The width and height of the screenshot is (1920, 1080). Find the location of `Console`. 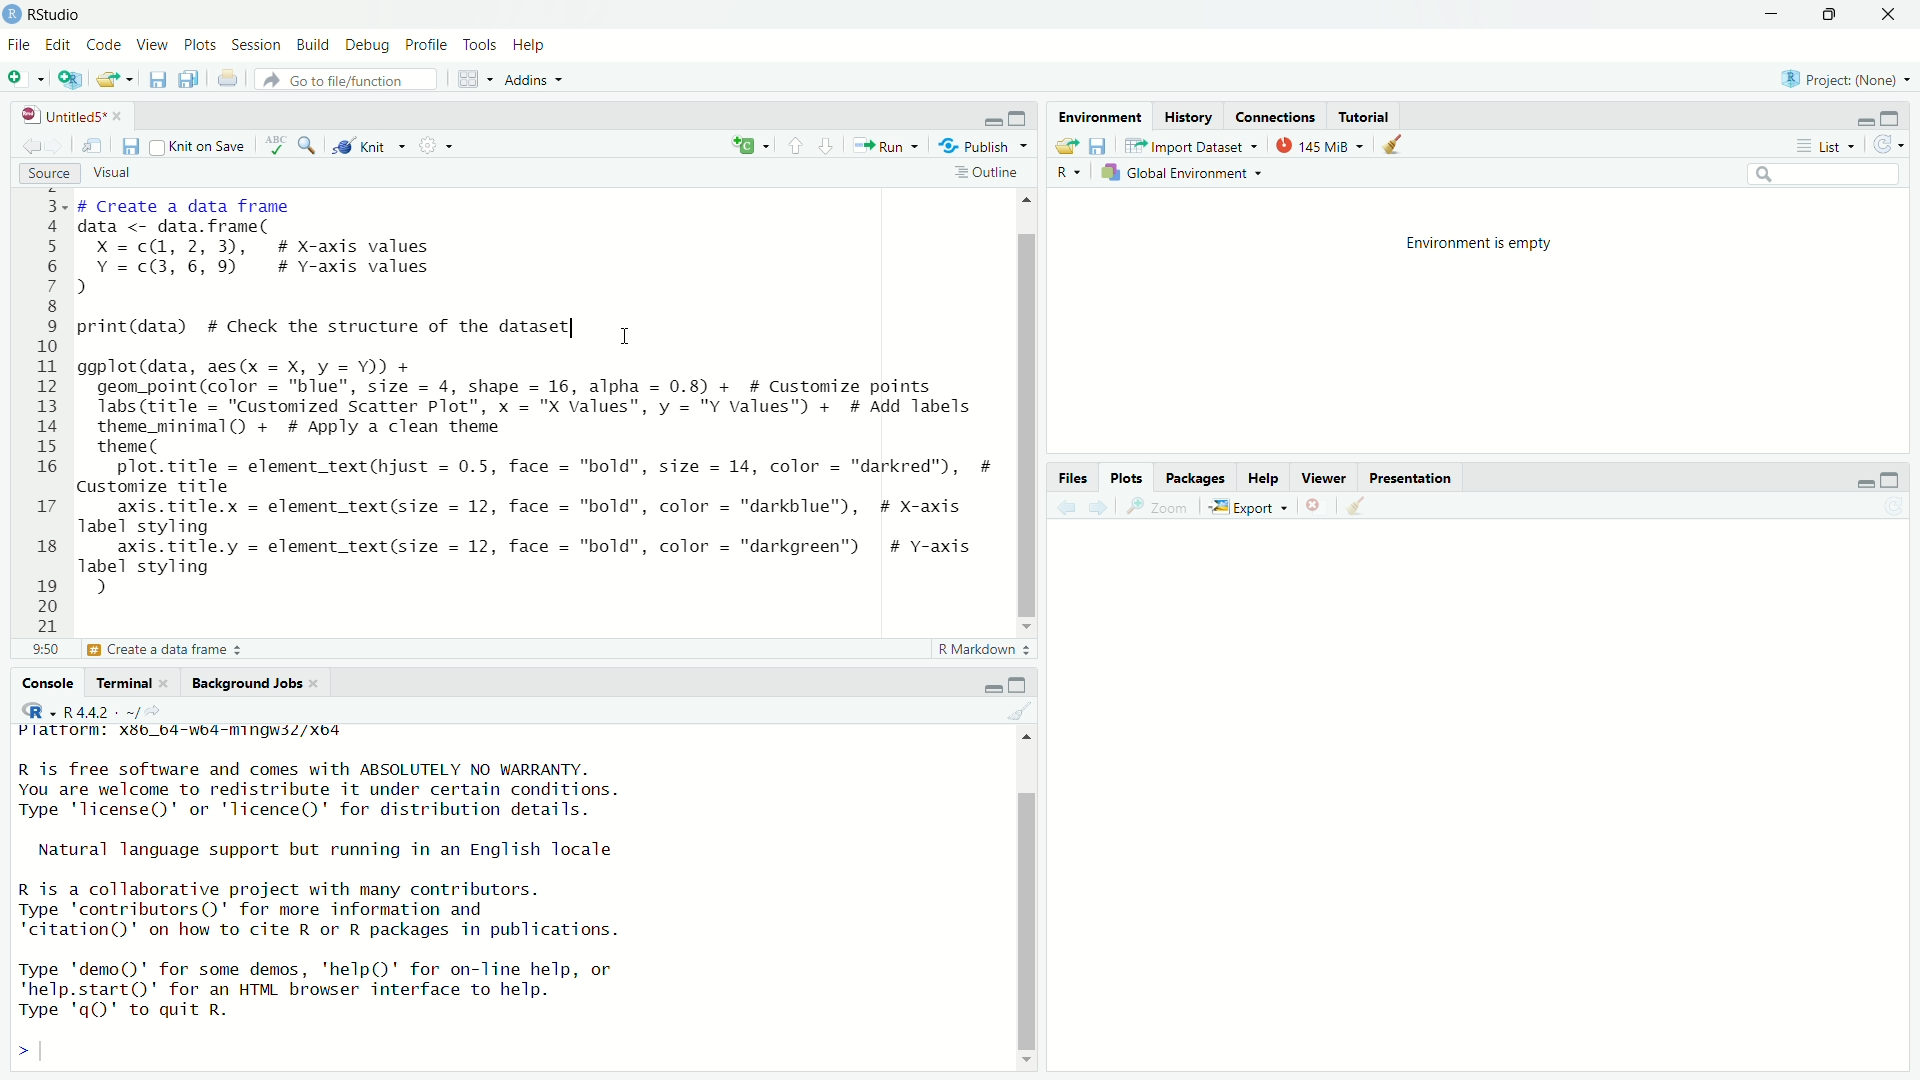

Console is located at coordinates (50, 683).